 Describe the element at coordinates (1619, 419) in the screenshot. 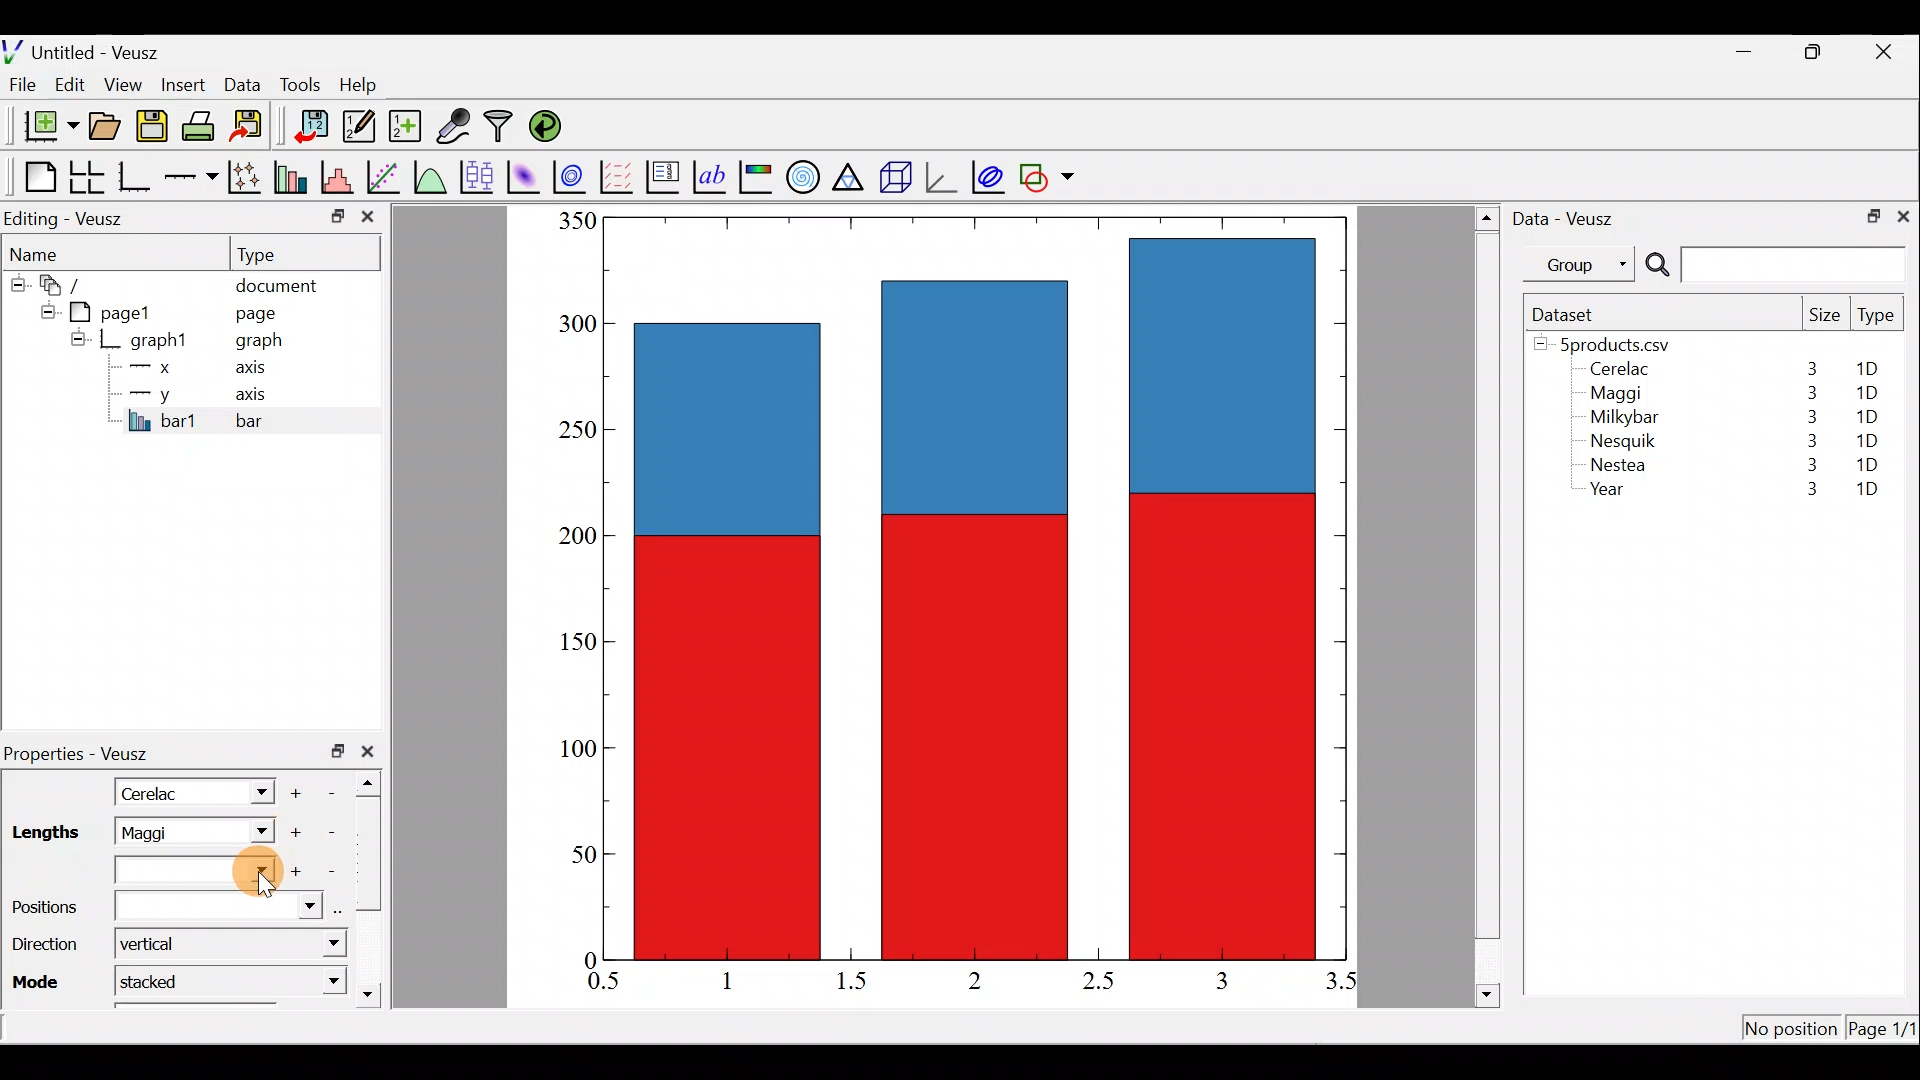

I see `Milkybar` at that location.